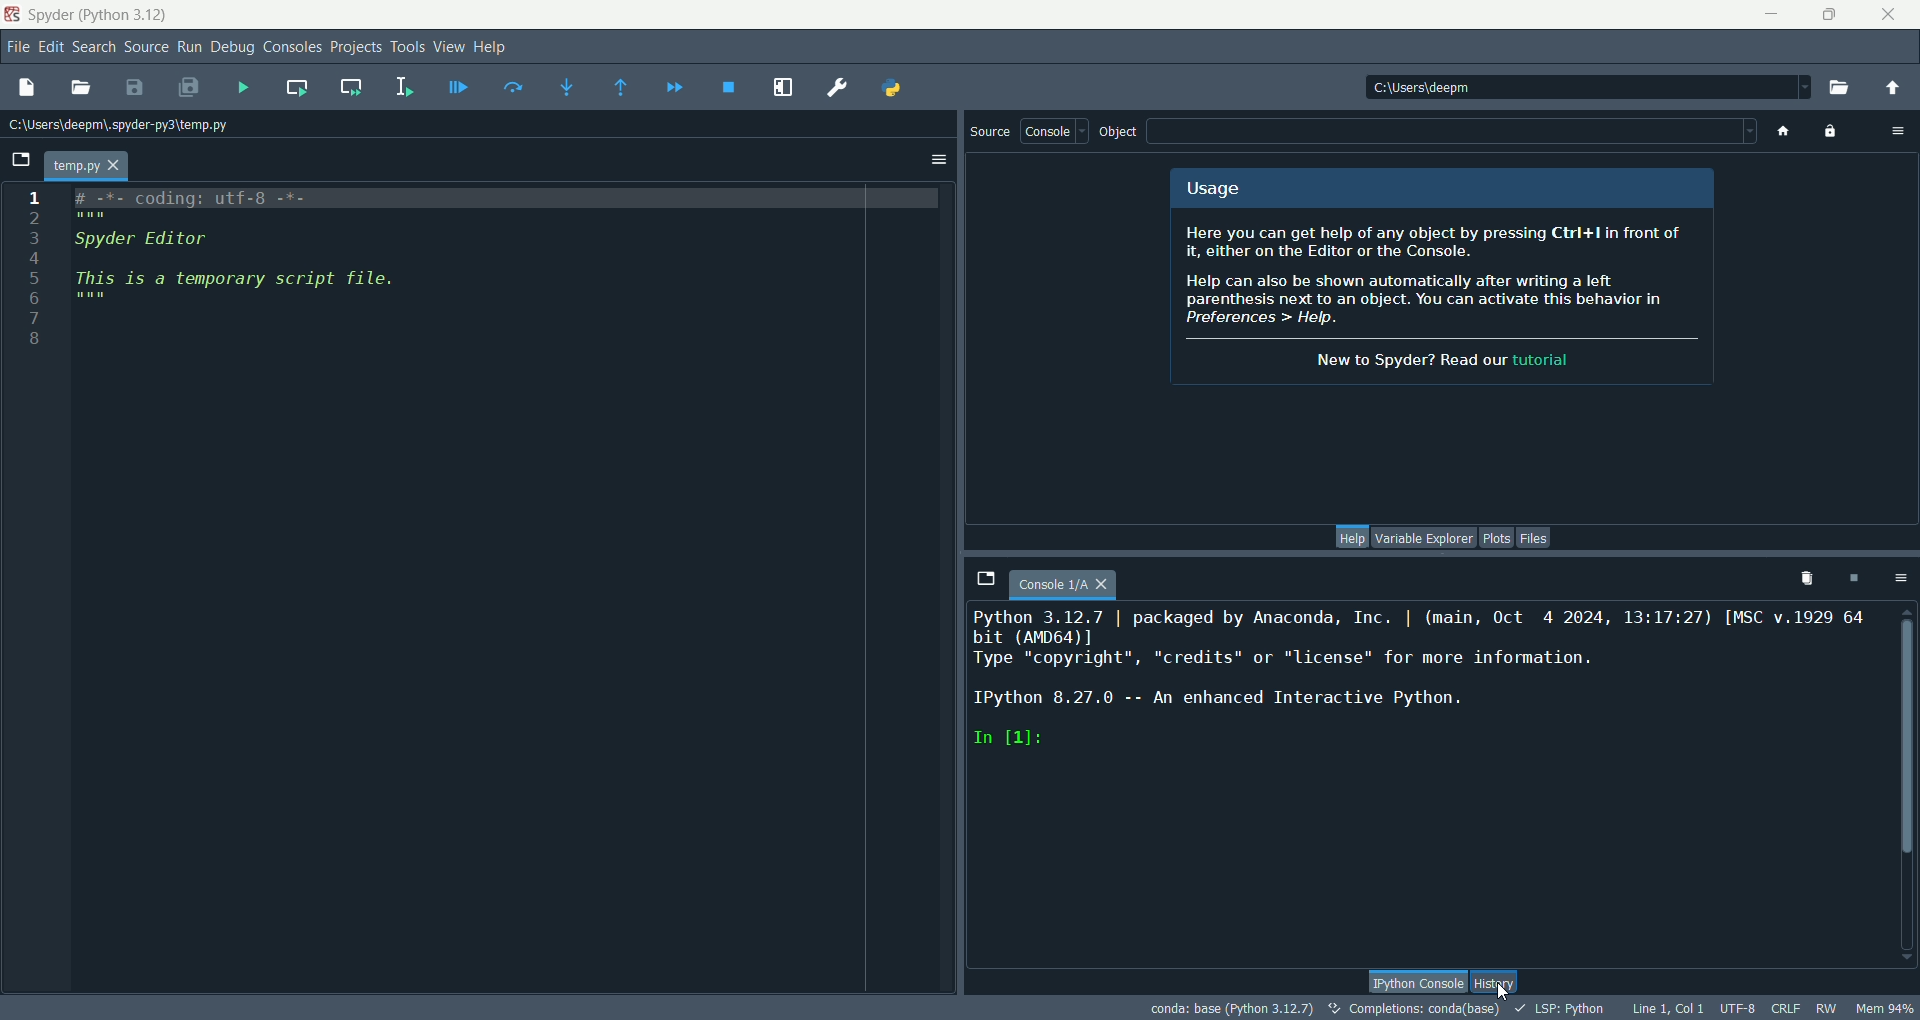 This screenshot has height=1020, width=1920. Describe the element at coordinates (194, 88) in the screenshot. I see `save all files` at that location.